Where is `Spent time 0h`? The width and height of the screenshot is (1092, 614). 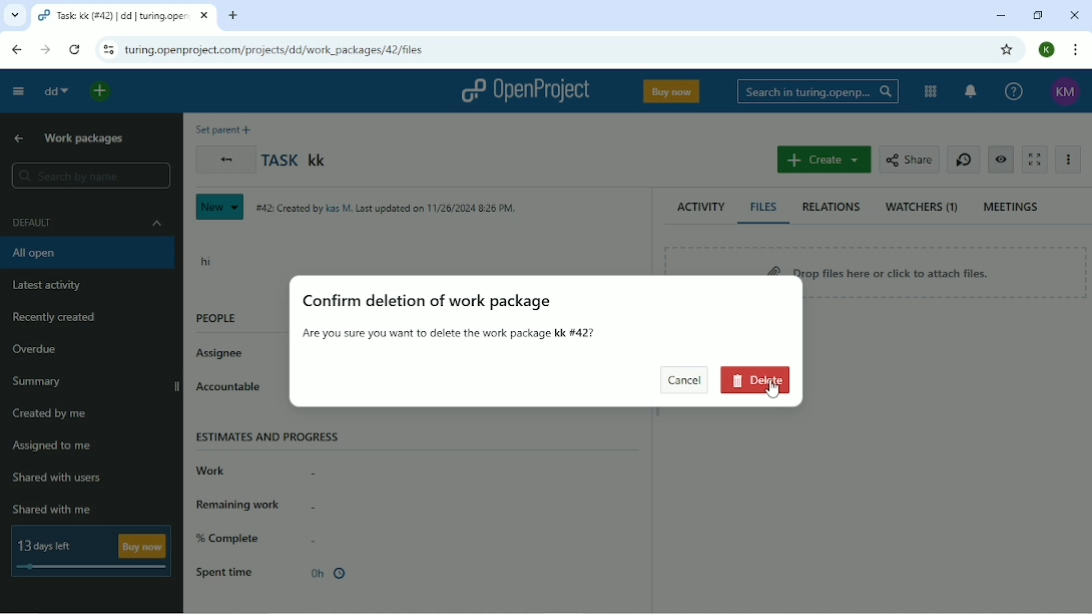 Spent time 0h is located at coordinates (274, 573).